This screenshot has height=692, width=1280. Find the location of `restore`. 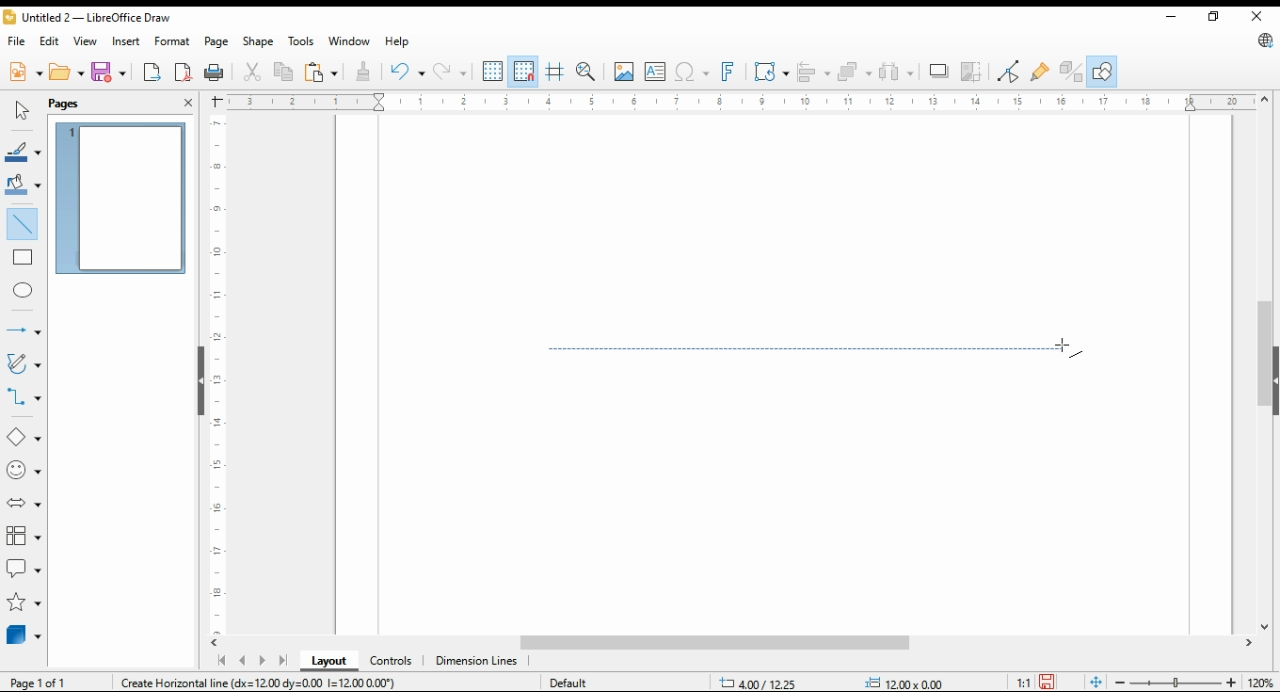

restore is located at coordinates (1217, 17).